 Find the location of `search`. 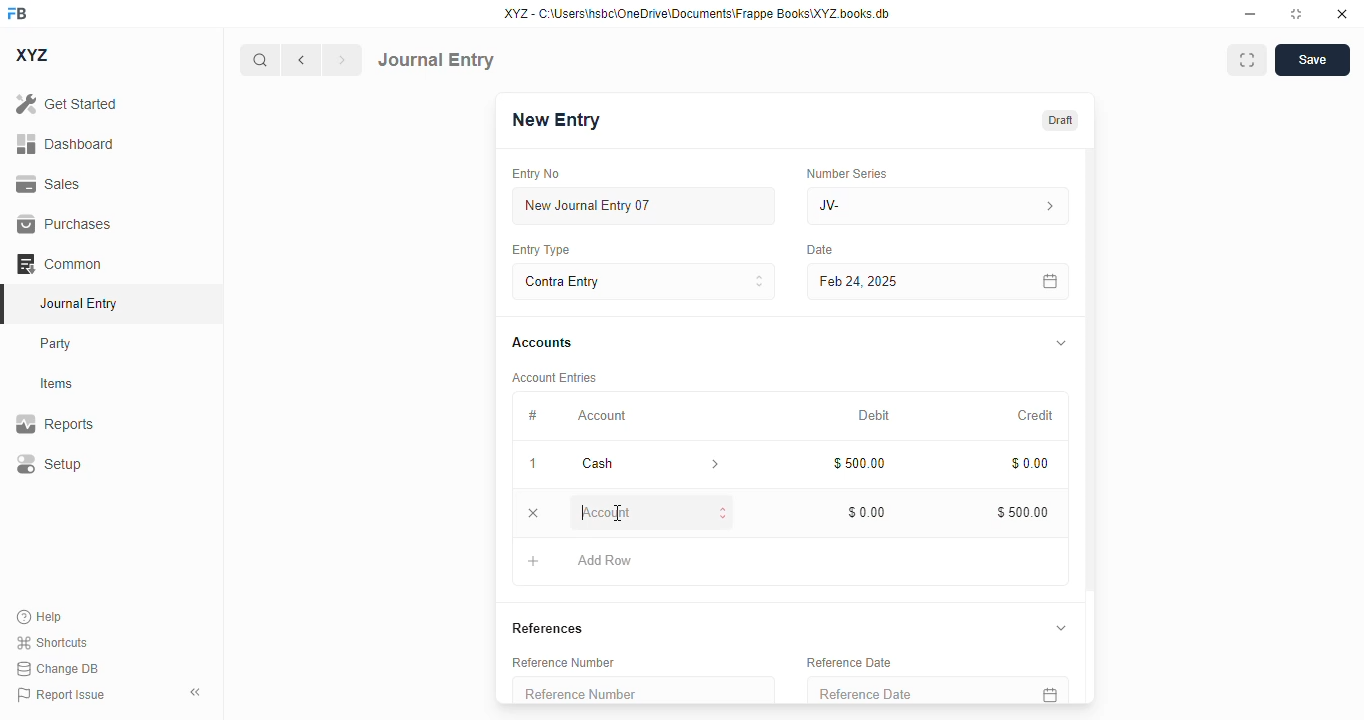

search is located at coordinates (259, 60).